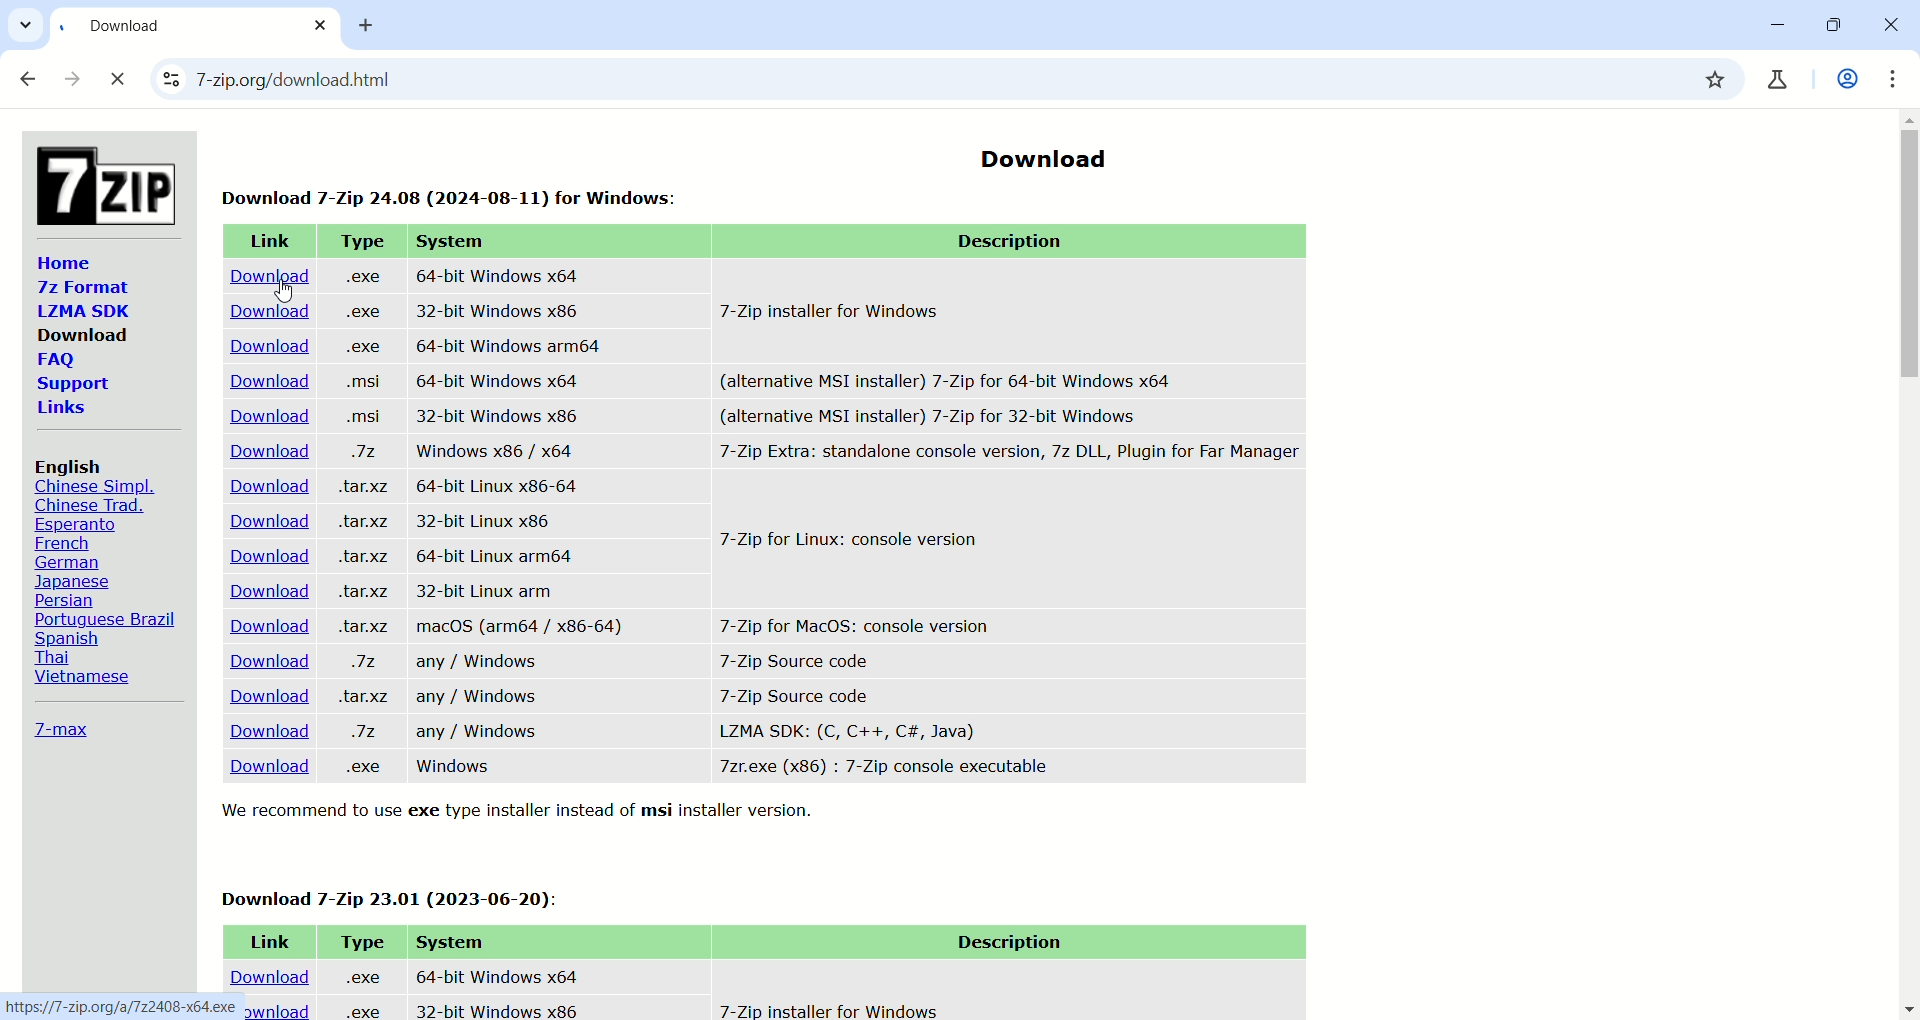 The image size is (1920, 1020). What do you see at coordinates (70, 600) in the screenshot?
I see `Persian` at bounding box center [70, 600].